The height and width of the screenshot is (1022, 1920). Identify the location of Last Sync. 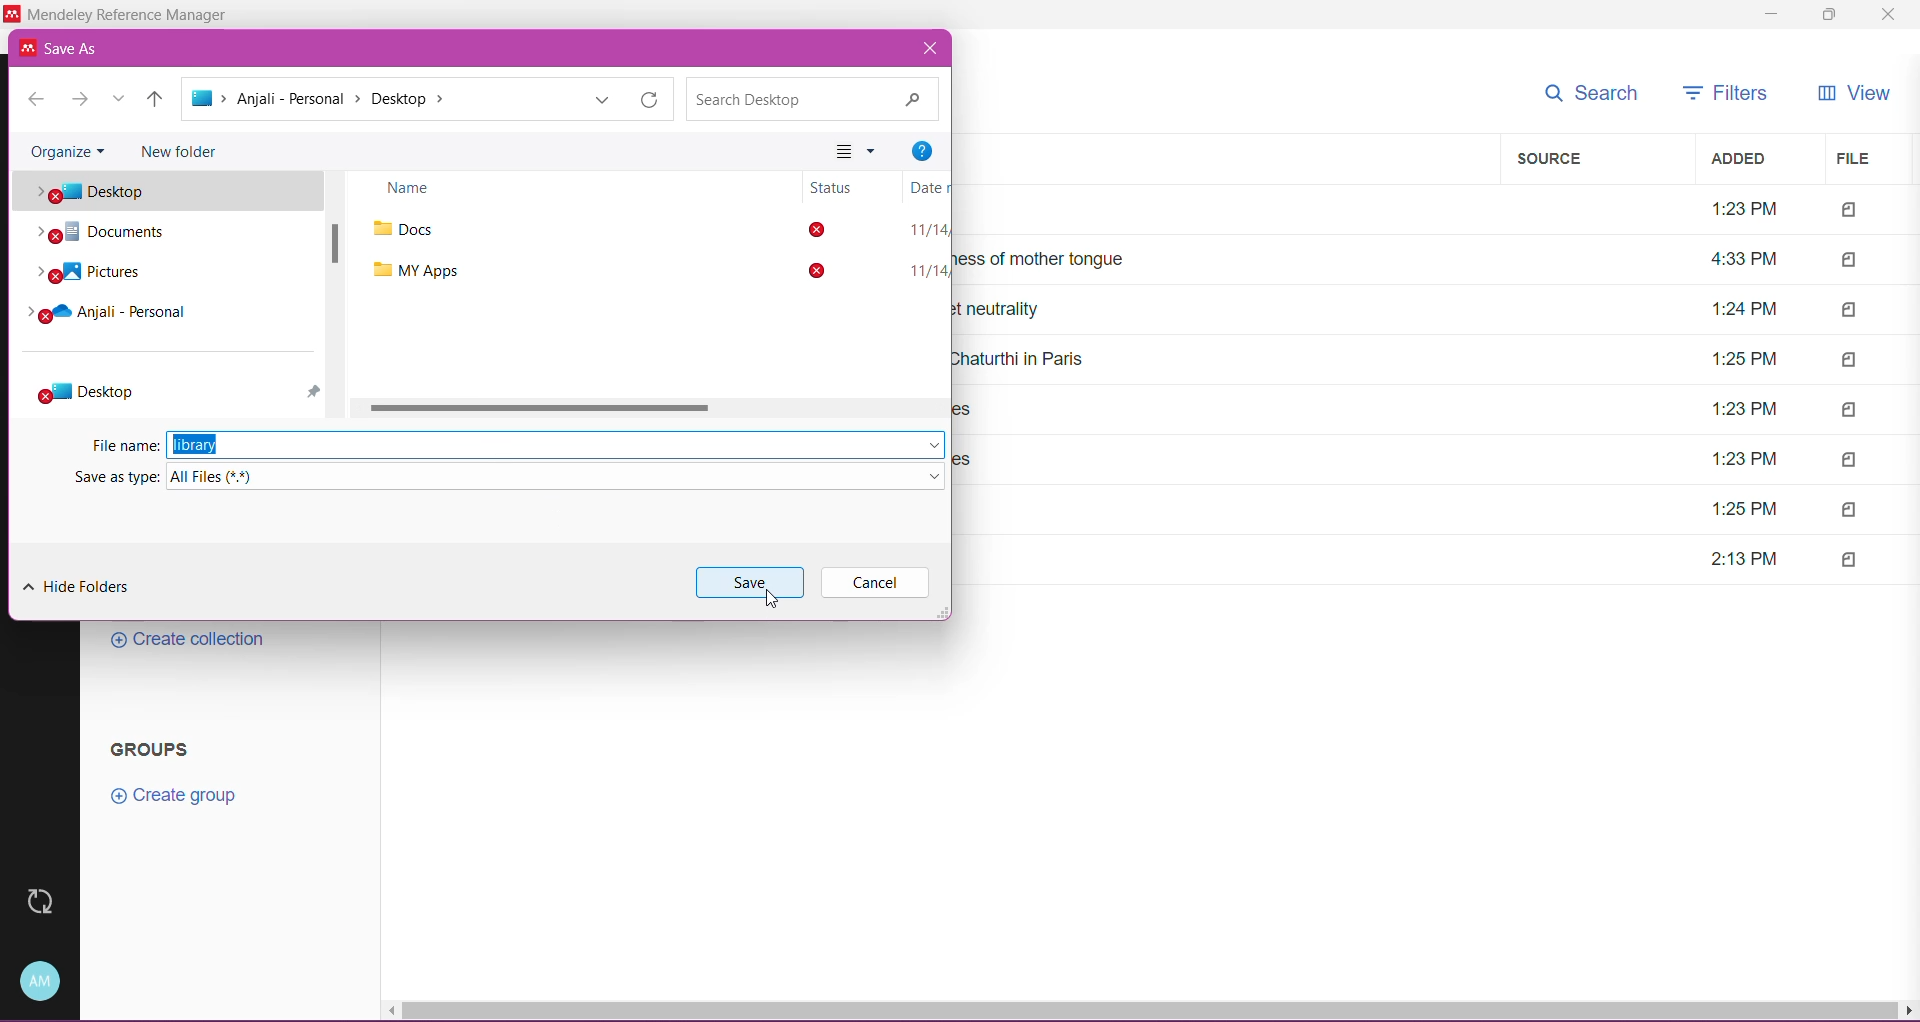
(49, 901).